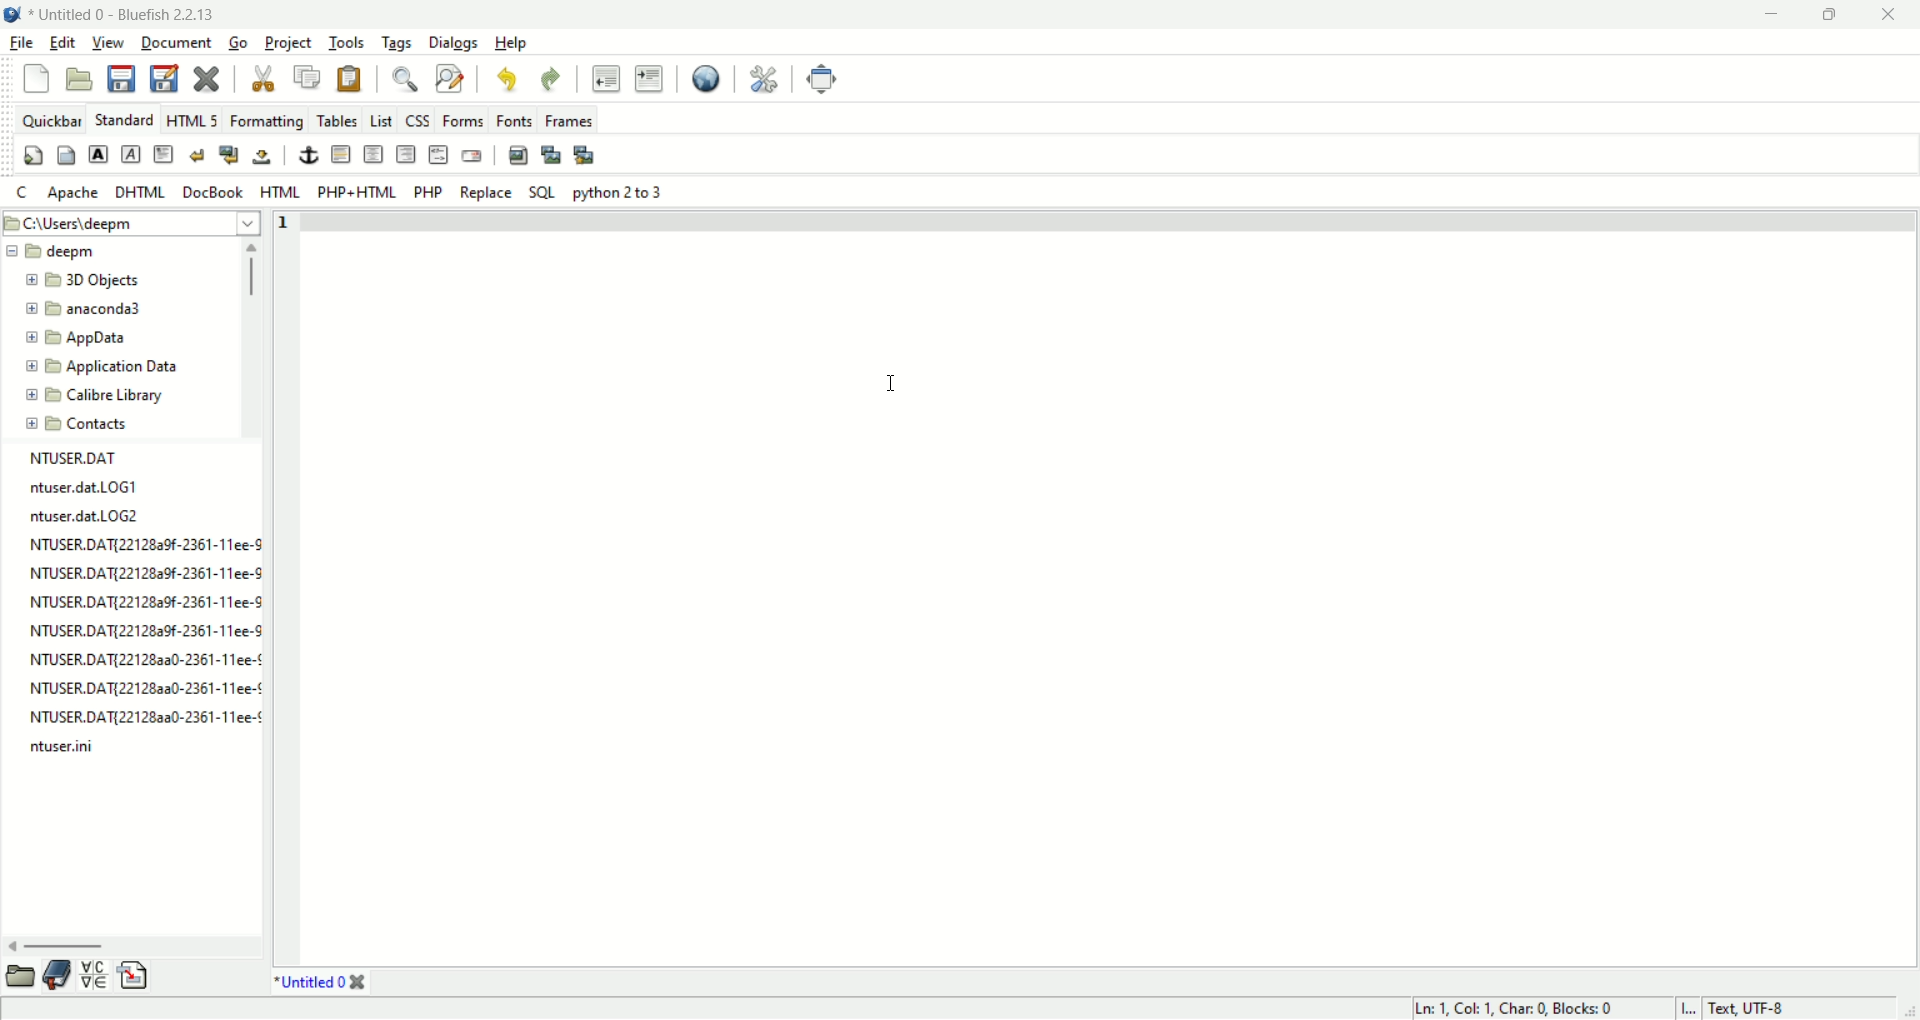  What do you see at coordinates (96, 225) in the screenshot?
I see `c:\users\deeppm` at bounding box center [96, 225].